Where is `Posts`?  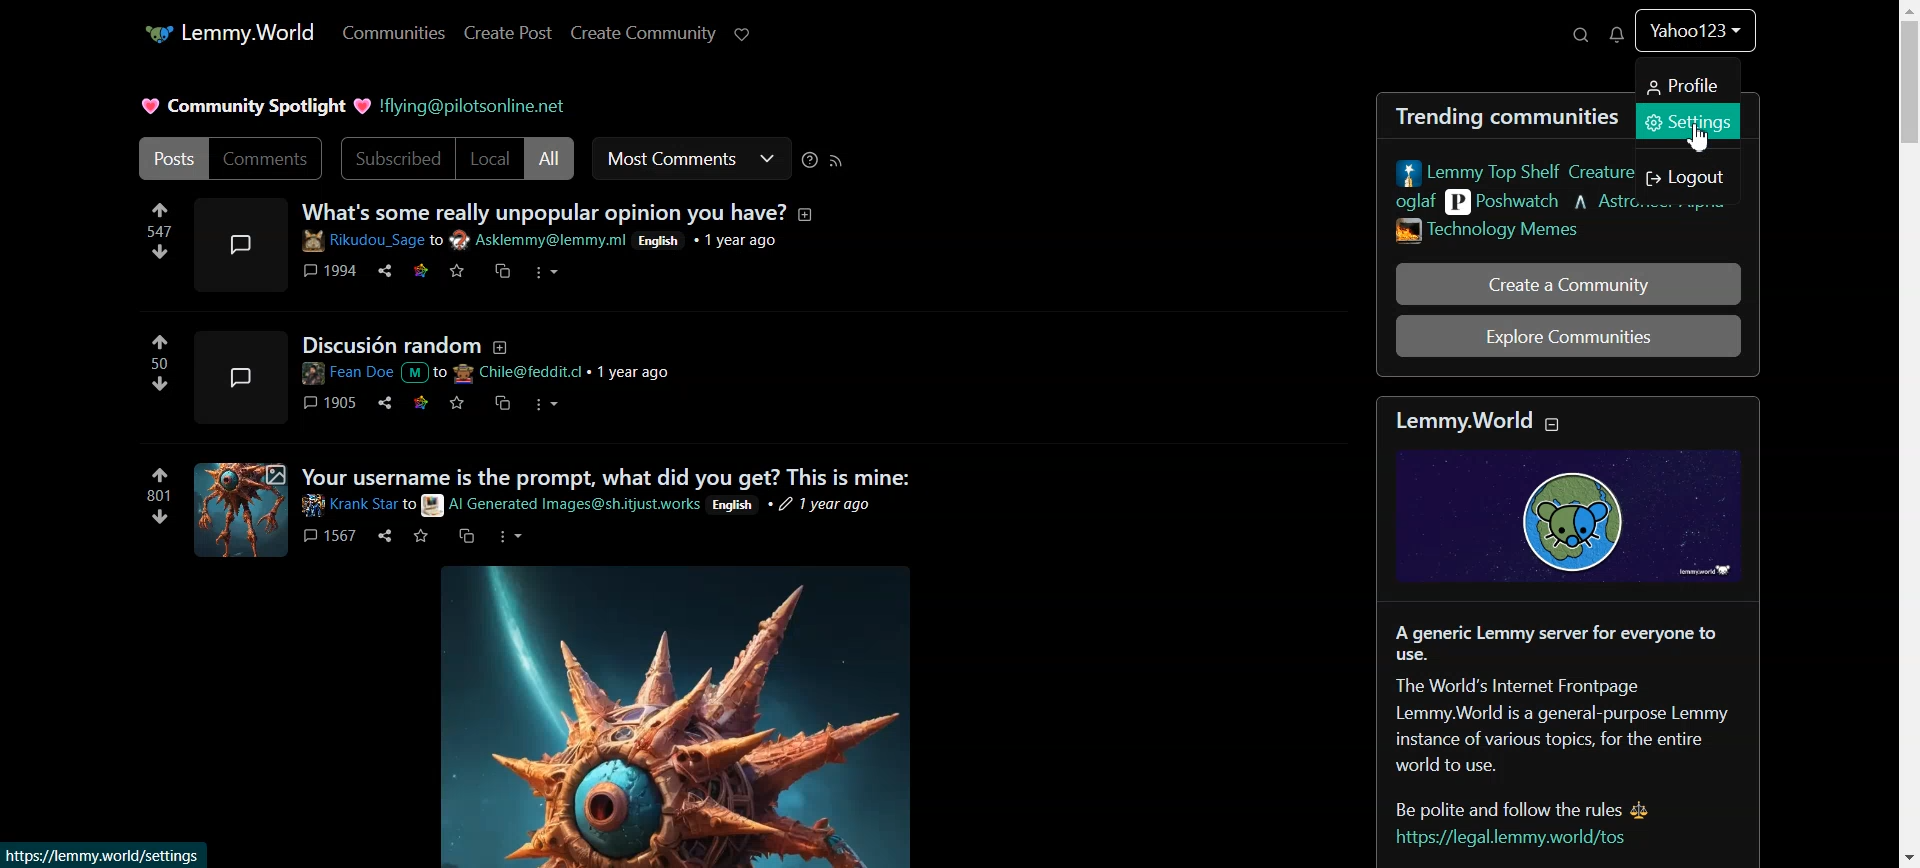
Posts is located at coordinates (170, 158).